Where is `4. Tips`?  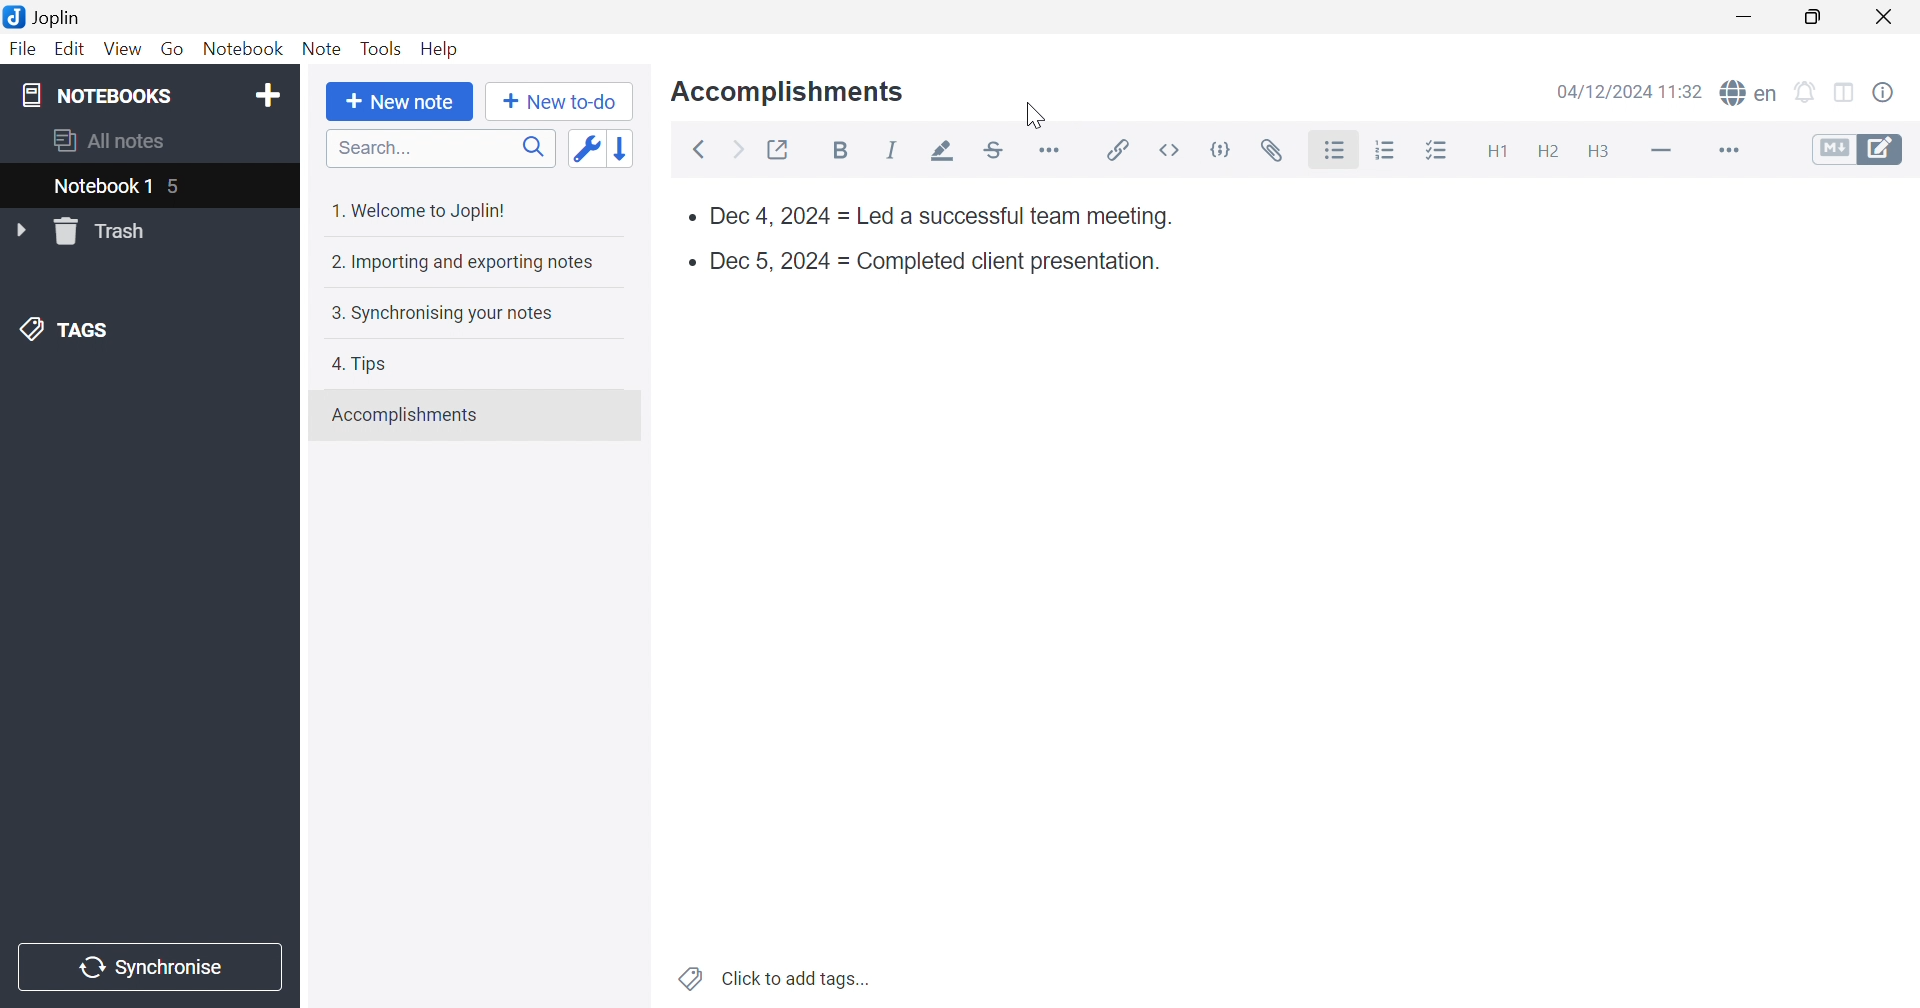
4. Tips is located at coordinates (359, 366).